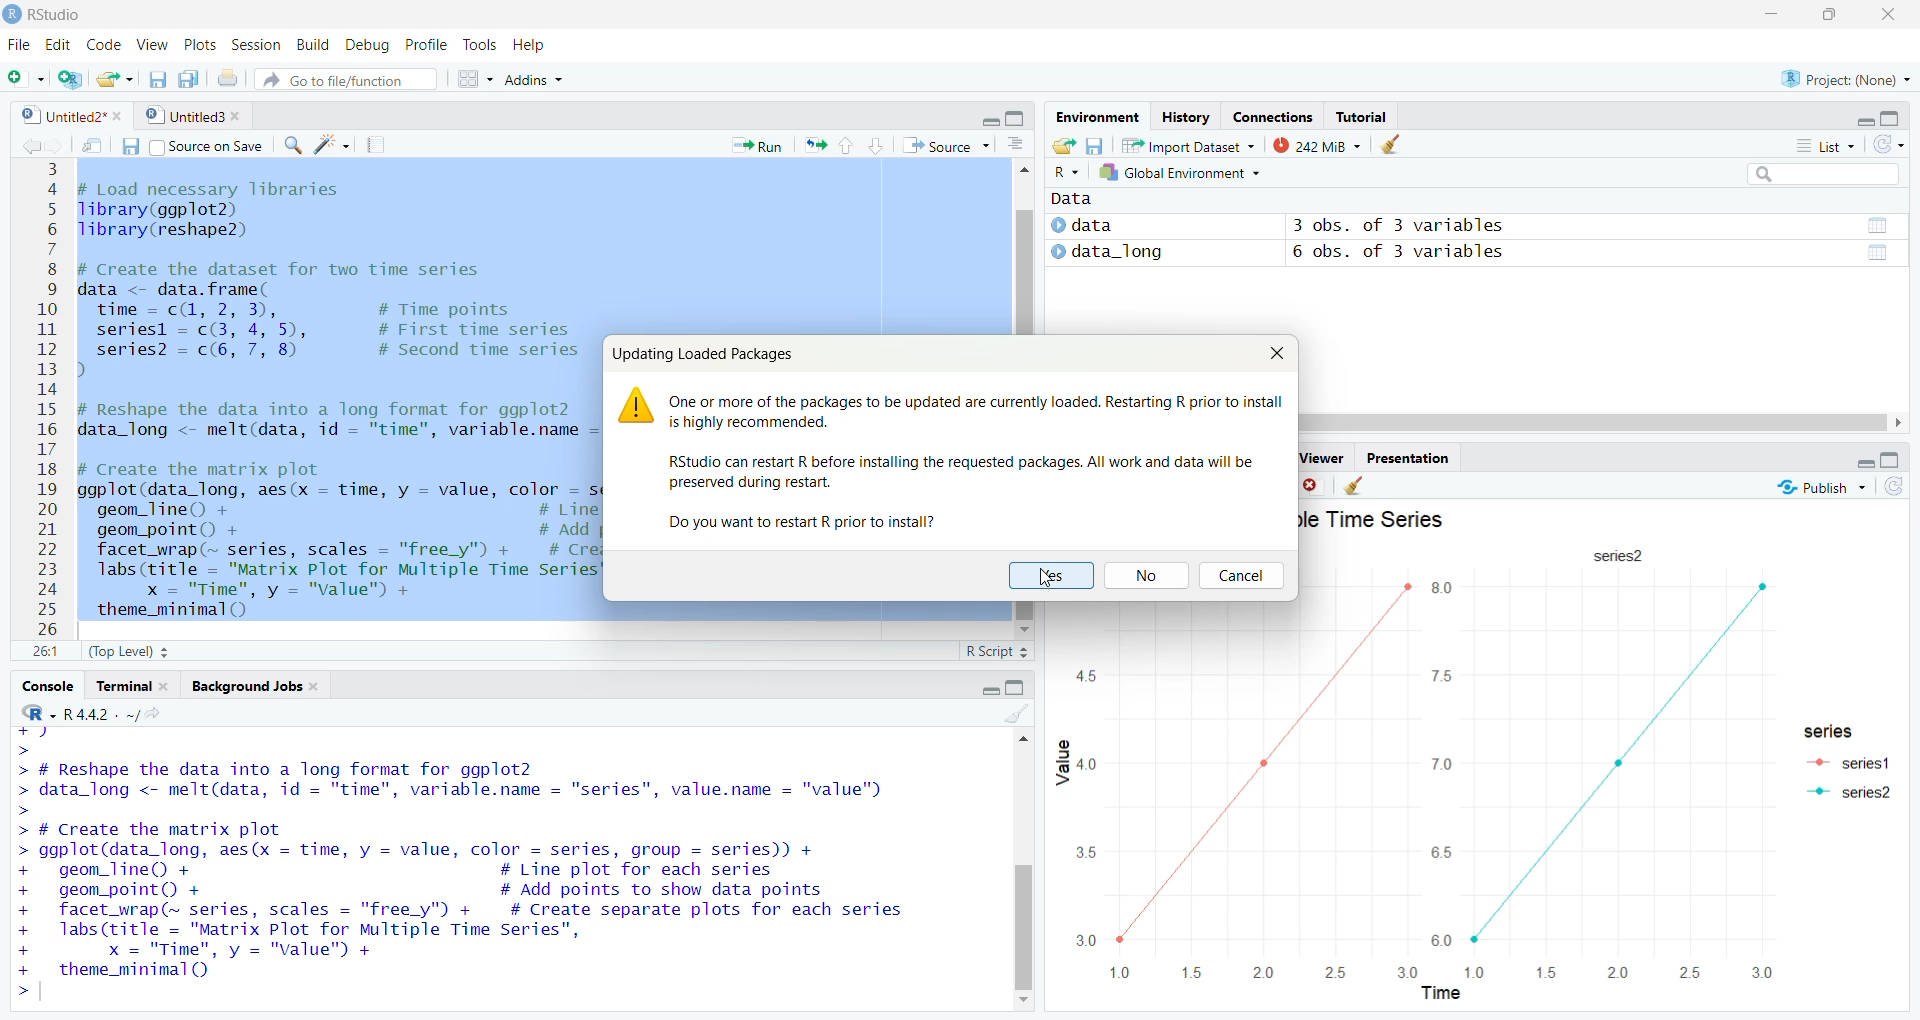  I want to click on series, so click(1616, 556).